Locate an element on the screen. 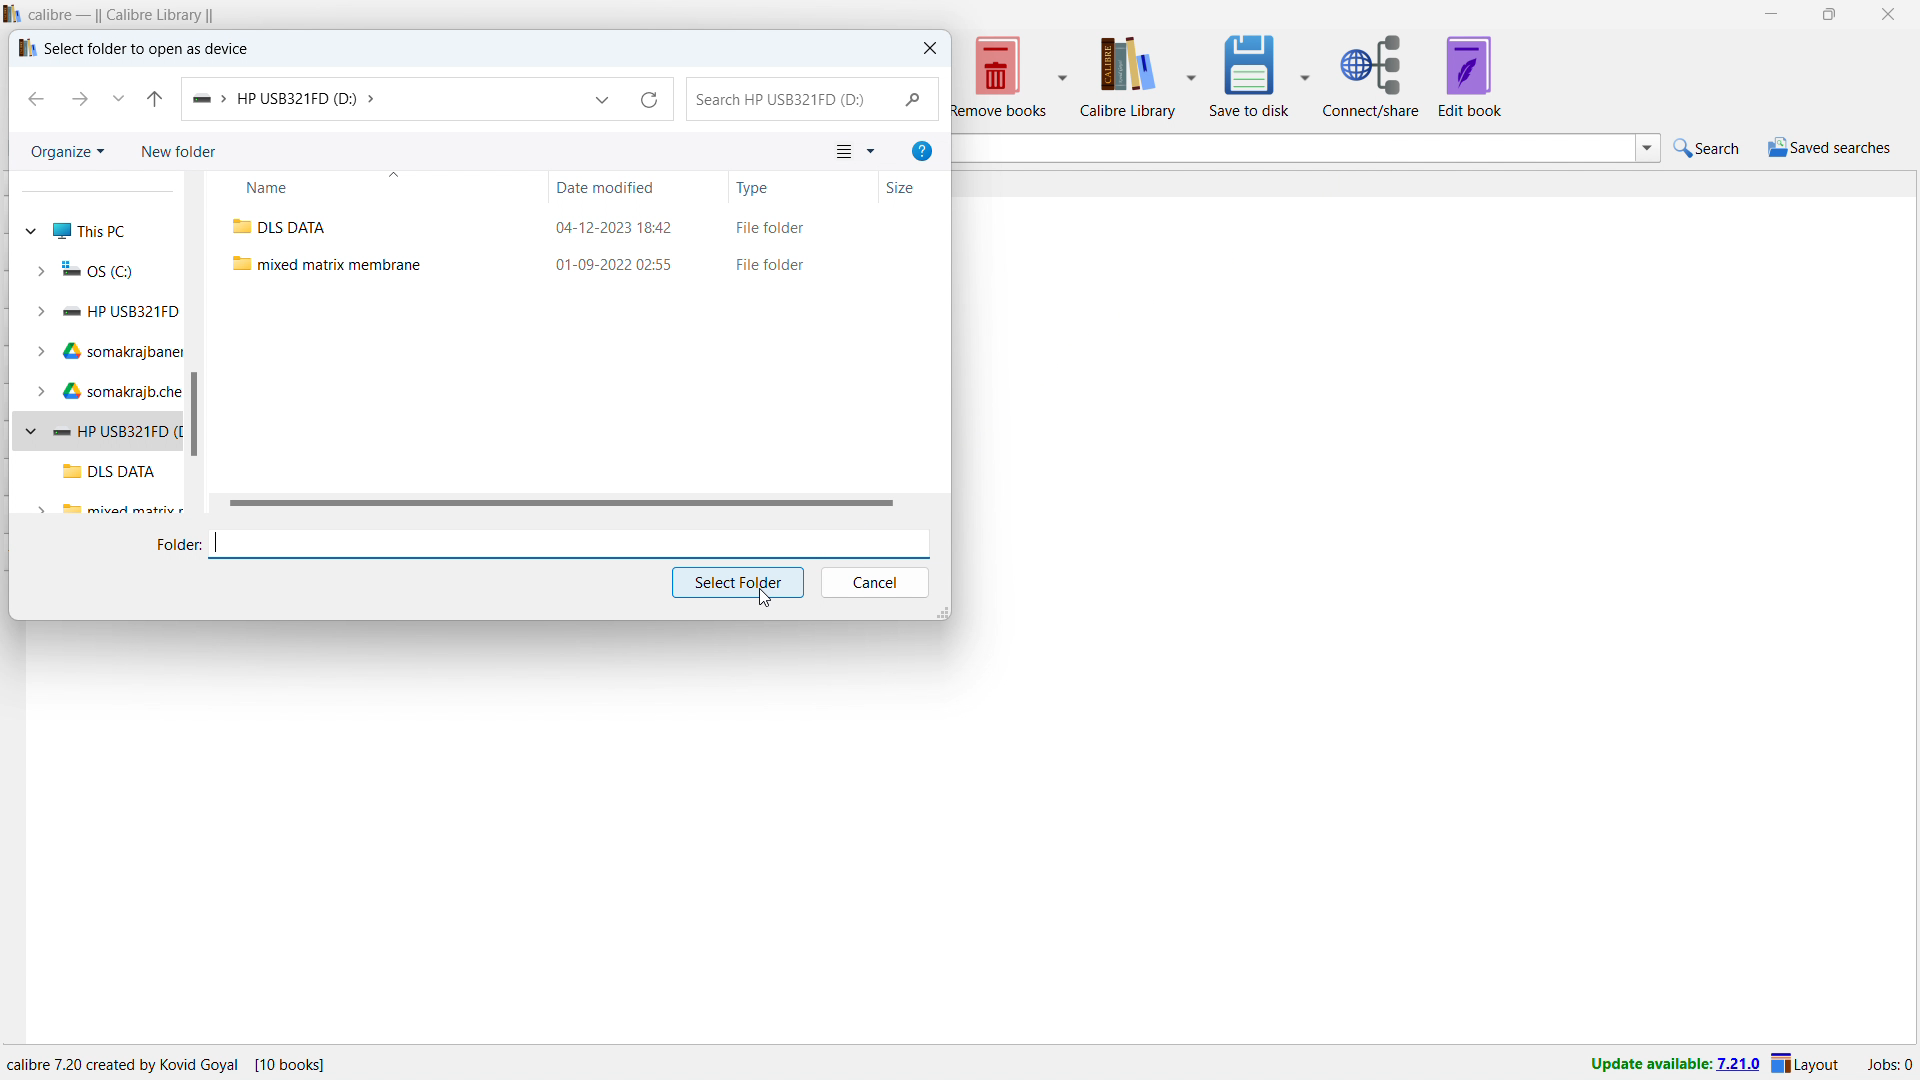 The image size is (1920, 1080). sort by name is located at coordinates (376, 184).